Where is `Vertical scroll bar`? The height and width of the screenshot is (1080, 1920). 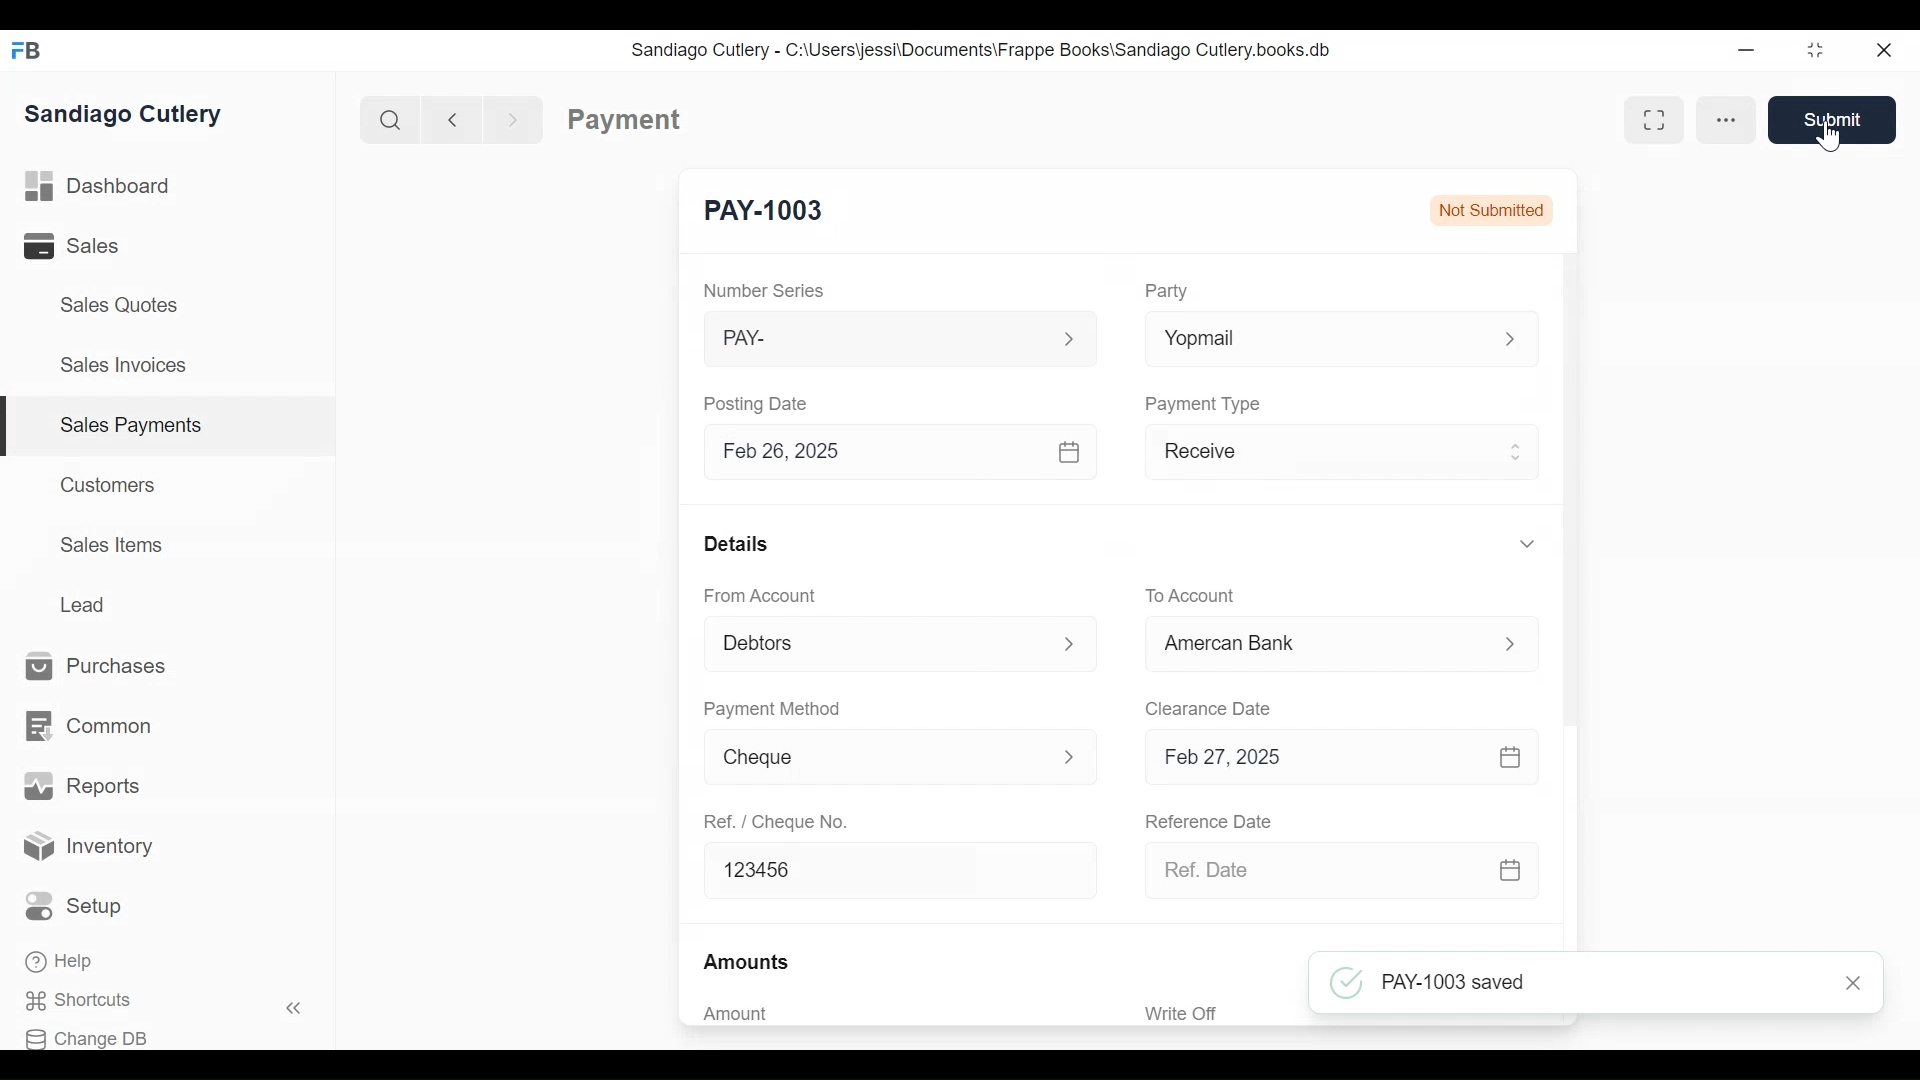
Vertical scroll bar is located at coordinates (1570, 491).